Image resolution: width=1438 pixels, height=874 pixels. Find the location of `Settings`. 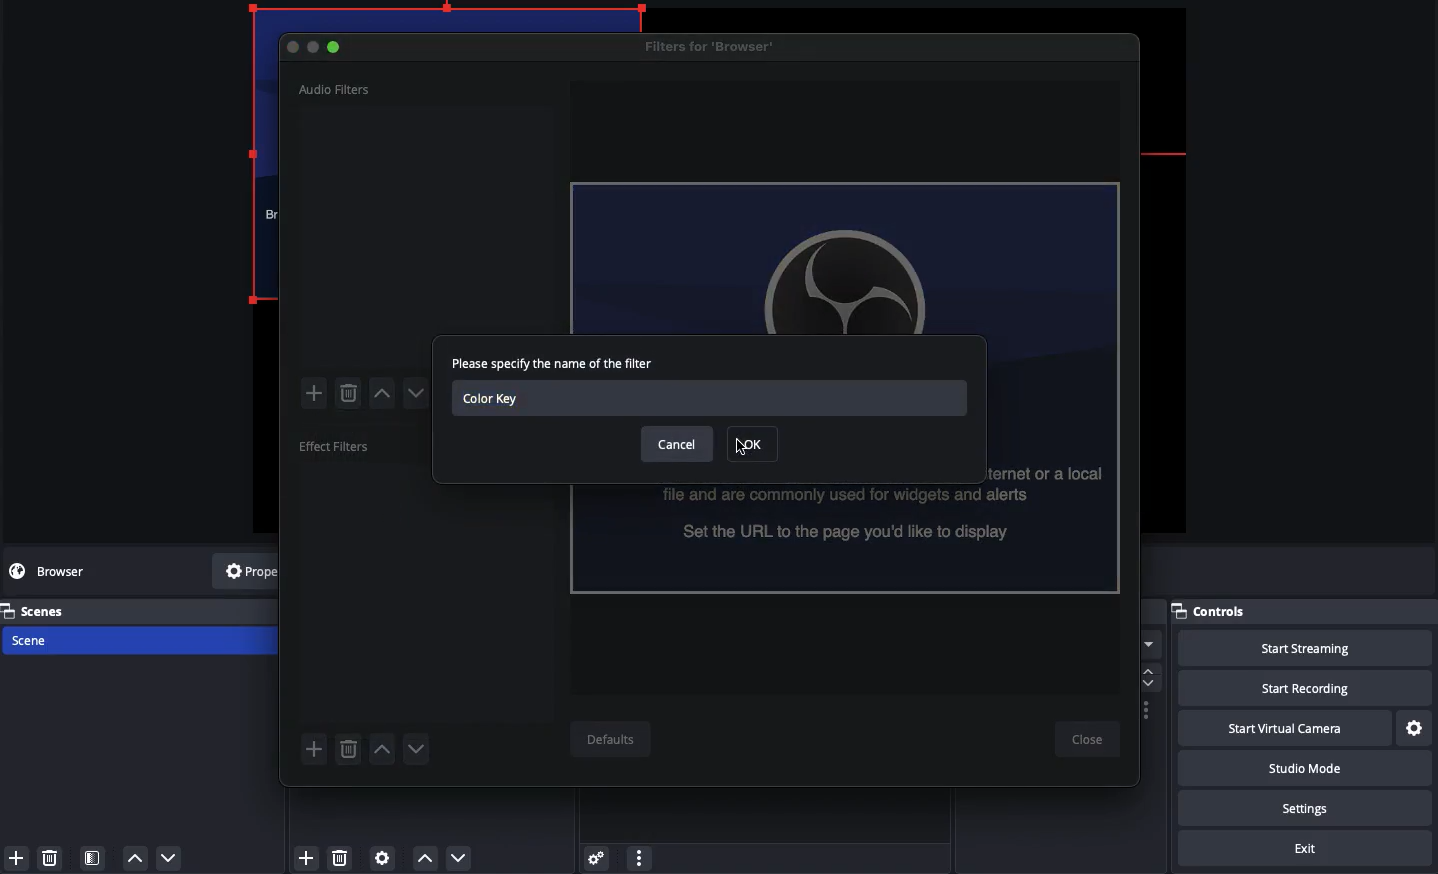

Settings is located at coordinates (1301, 808).